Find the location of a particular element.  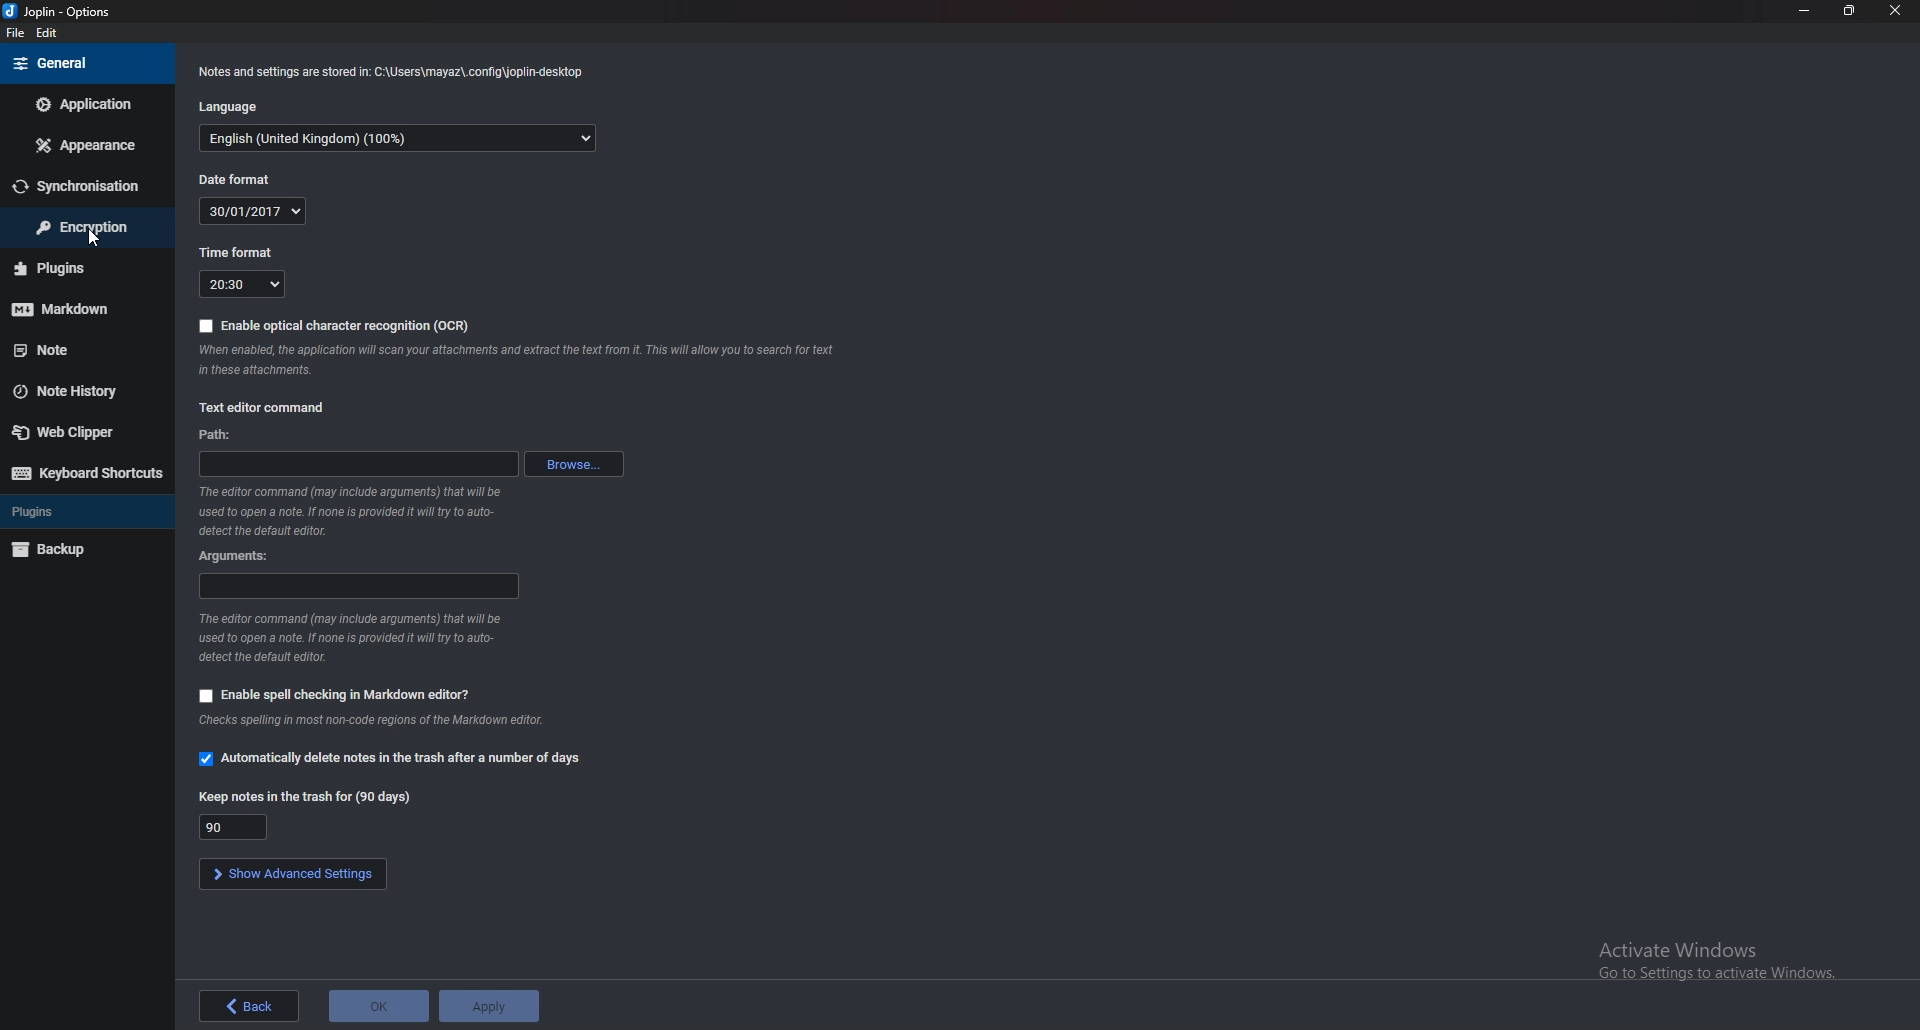

plugins is located at coordinates (82, 510).